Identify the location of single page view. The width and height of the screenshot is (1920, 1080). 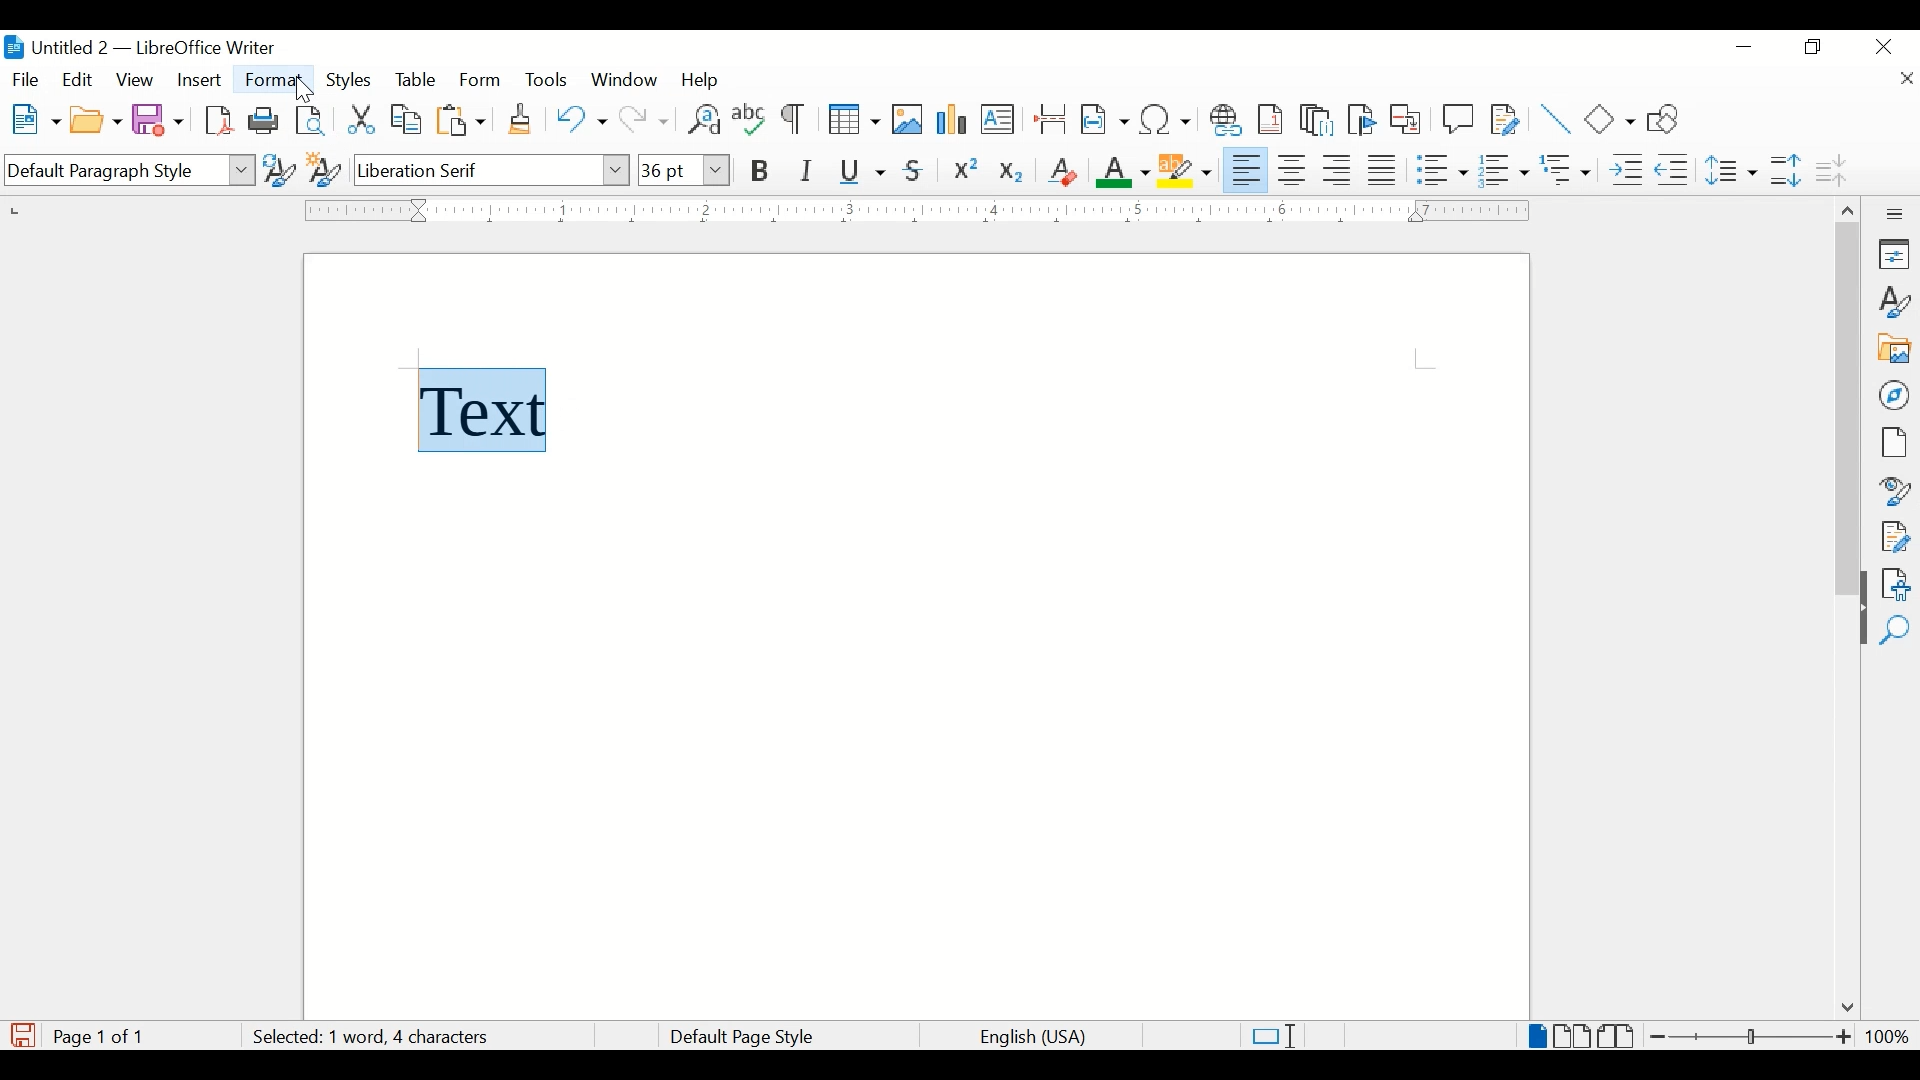
(1538, 1036).